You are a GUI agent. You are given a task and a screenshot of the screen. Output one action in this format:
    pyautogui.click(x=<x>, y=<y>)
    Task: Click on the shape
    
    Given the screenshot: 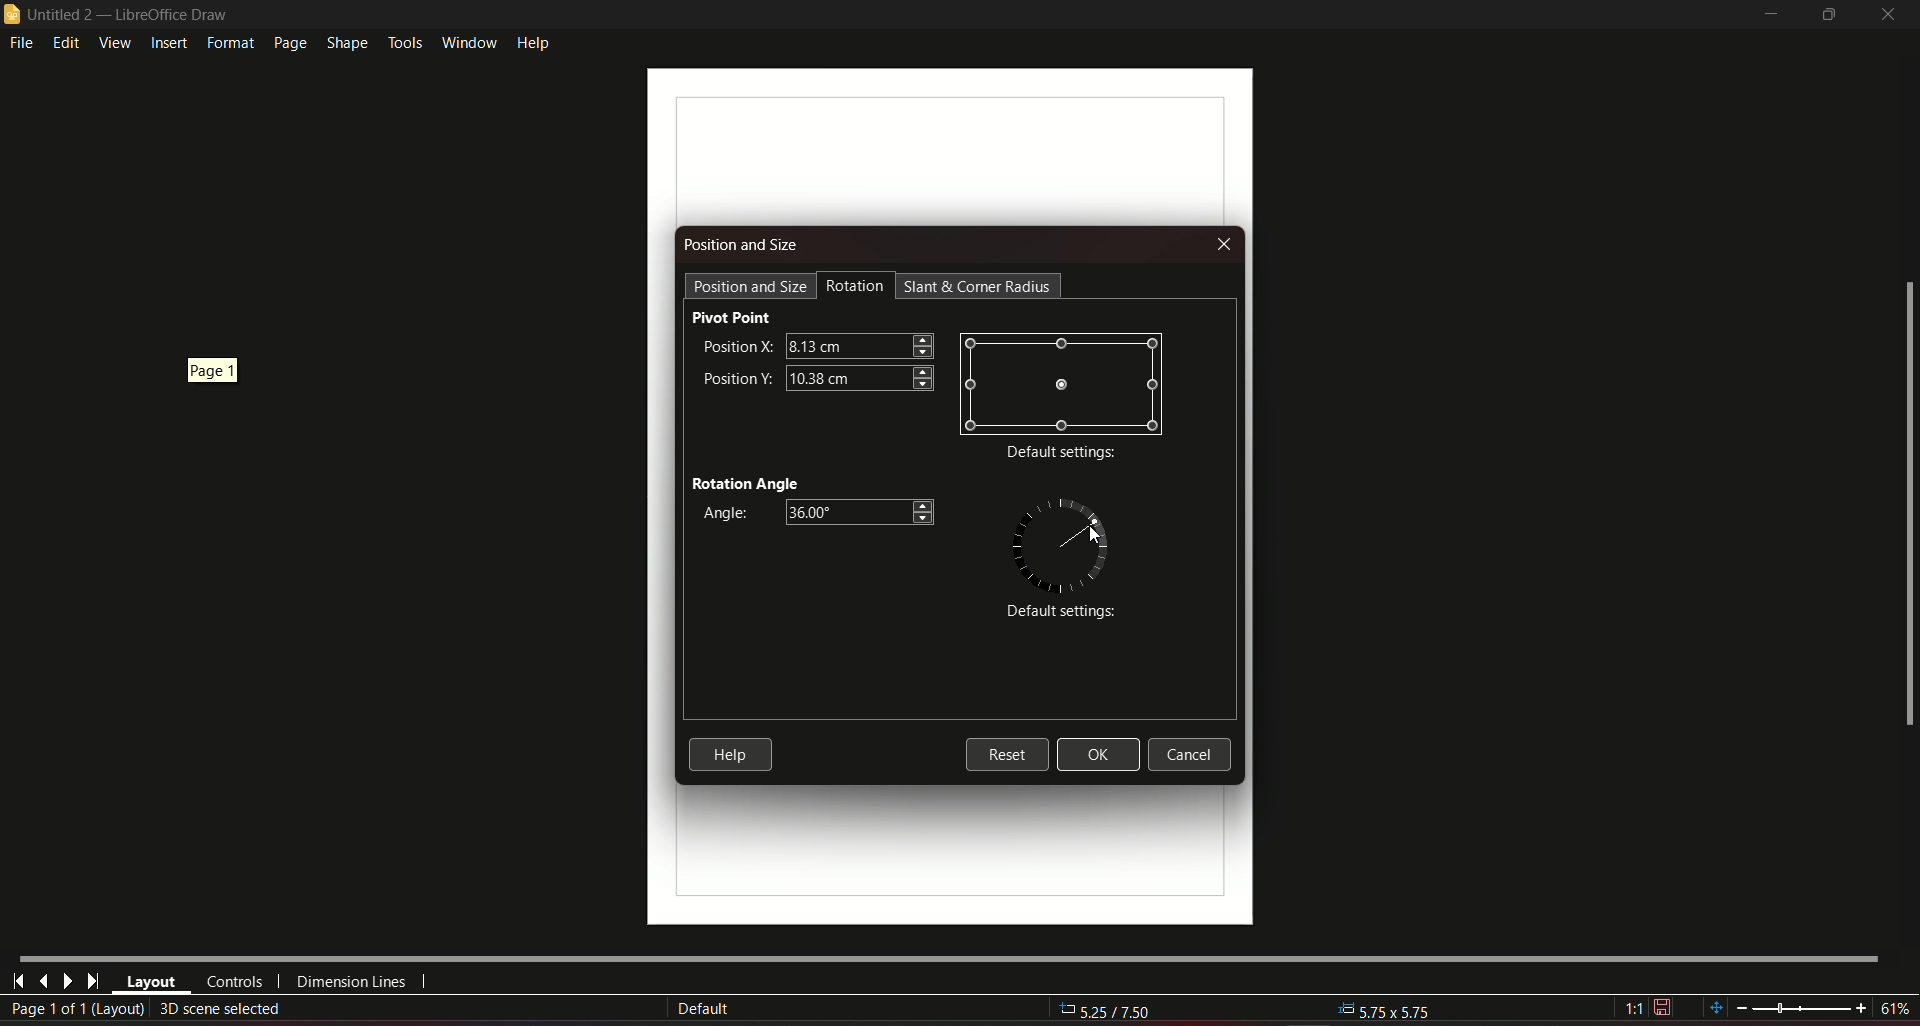 What is the action you would take?
    pyautogui.click(x=346, y=40)
    